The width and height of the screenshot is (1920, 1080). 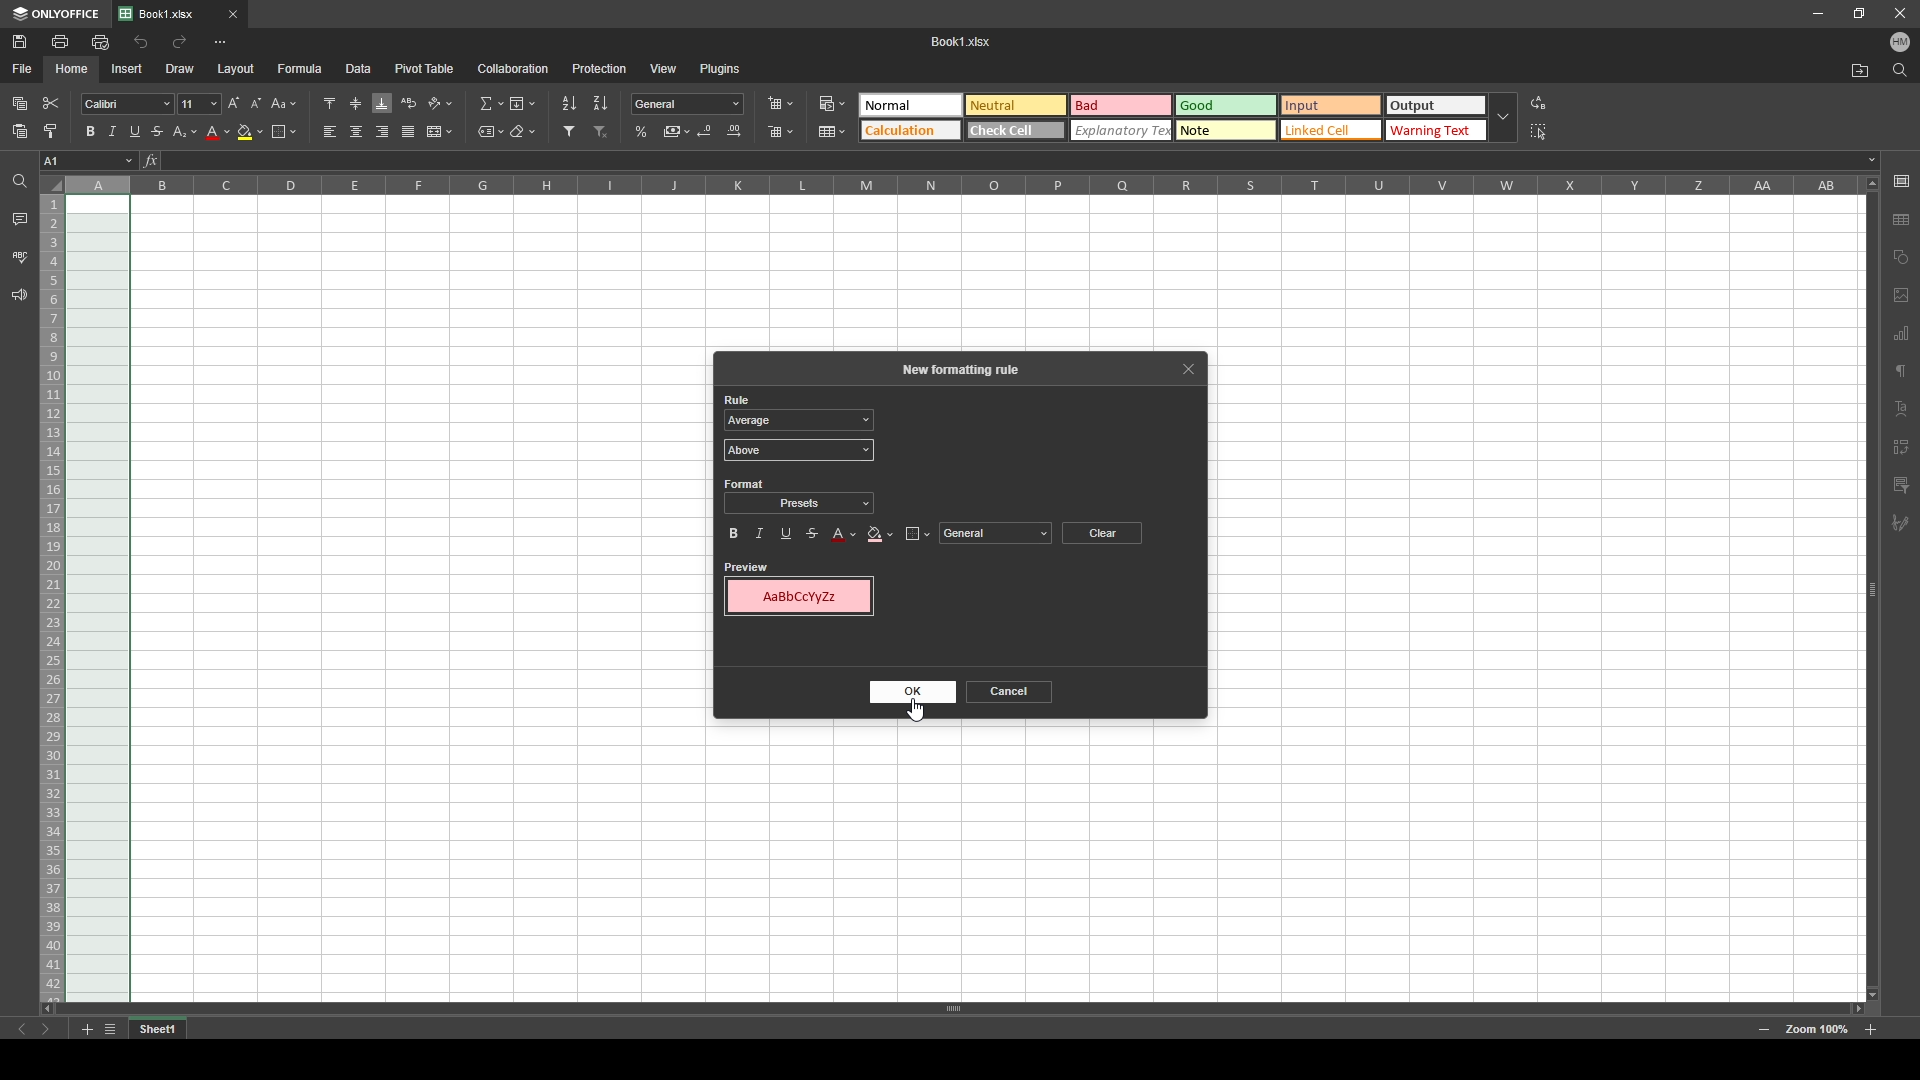 What do you see at coordinates (134, 132) in the screenshot?
I see `underline` at bounding box center [134, 132].